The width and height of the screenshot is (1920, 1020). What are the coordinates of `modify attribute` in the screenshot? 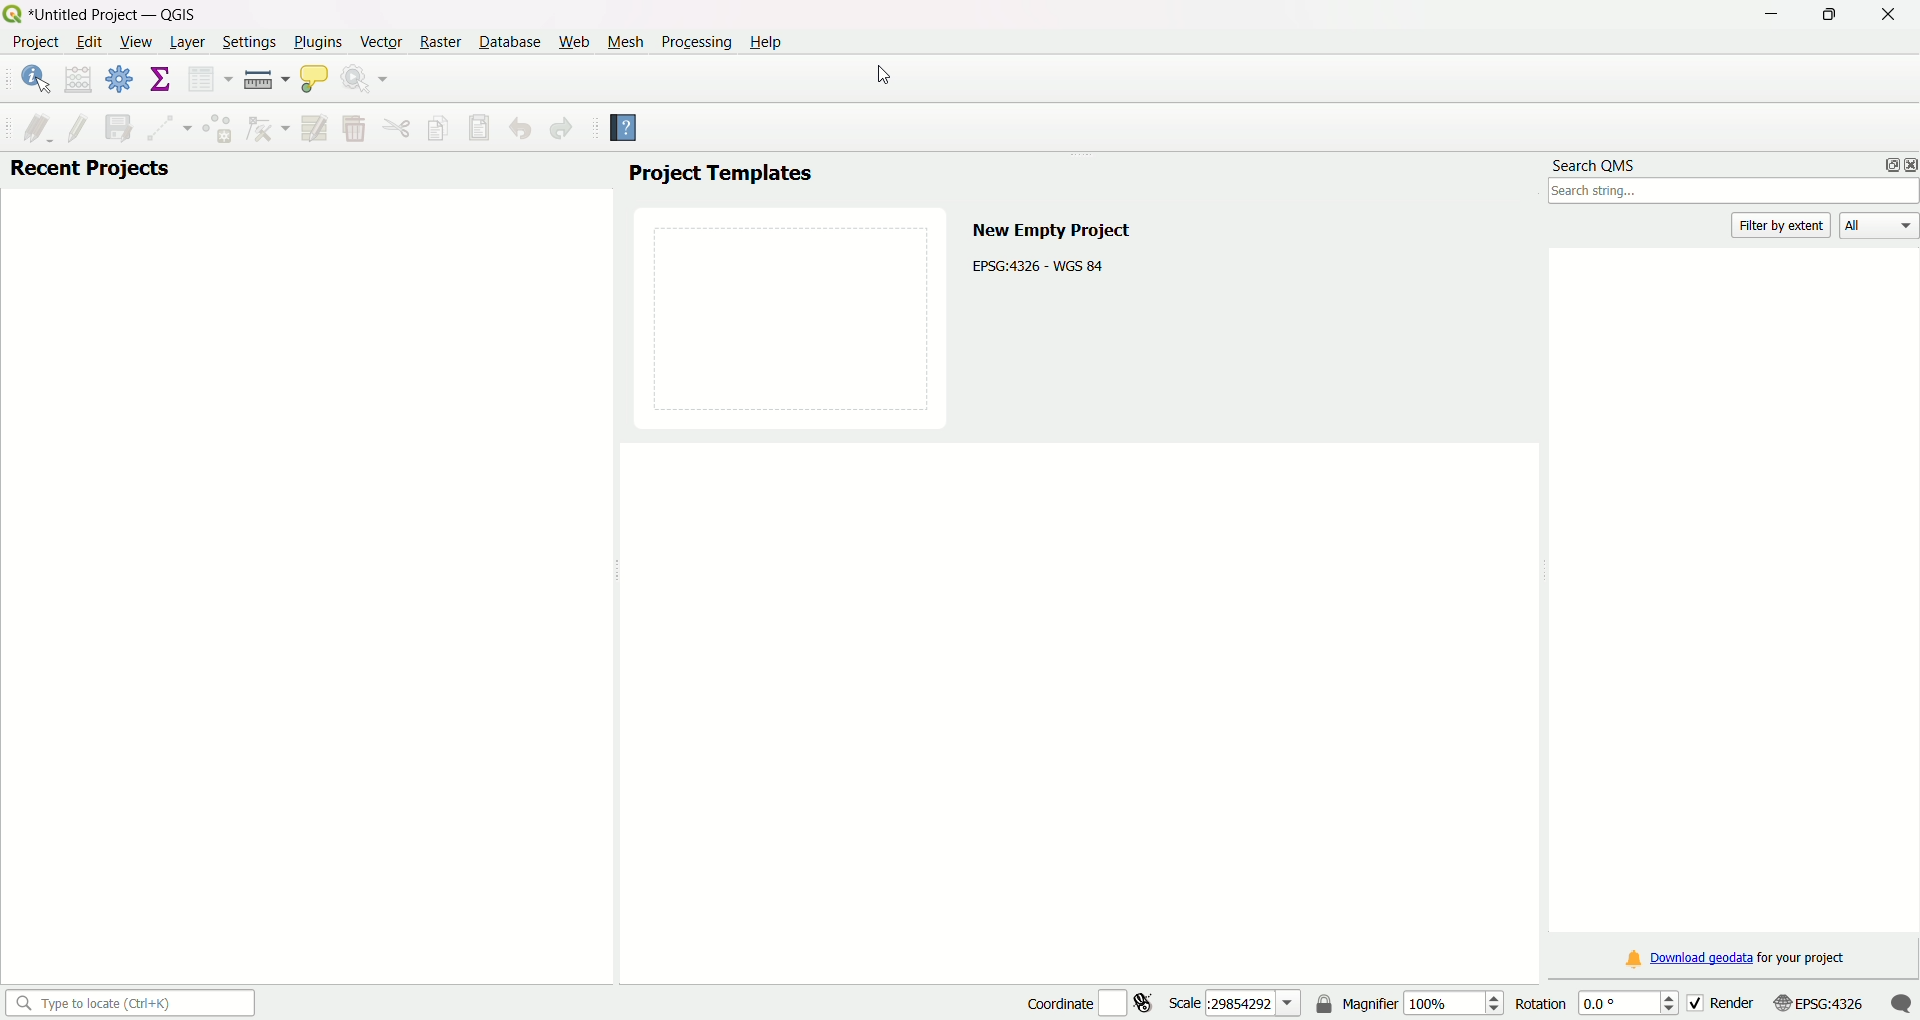 It's located at (314, 128).